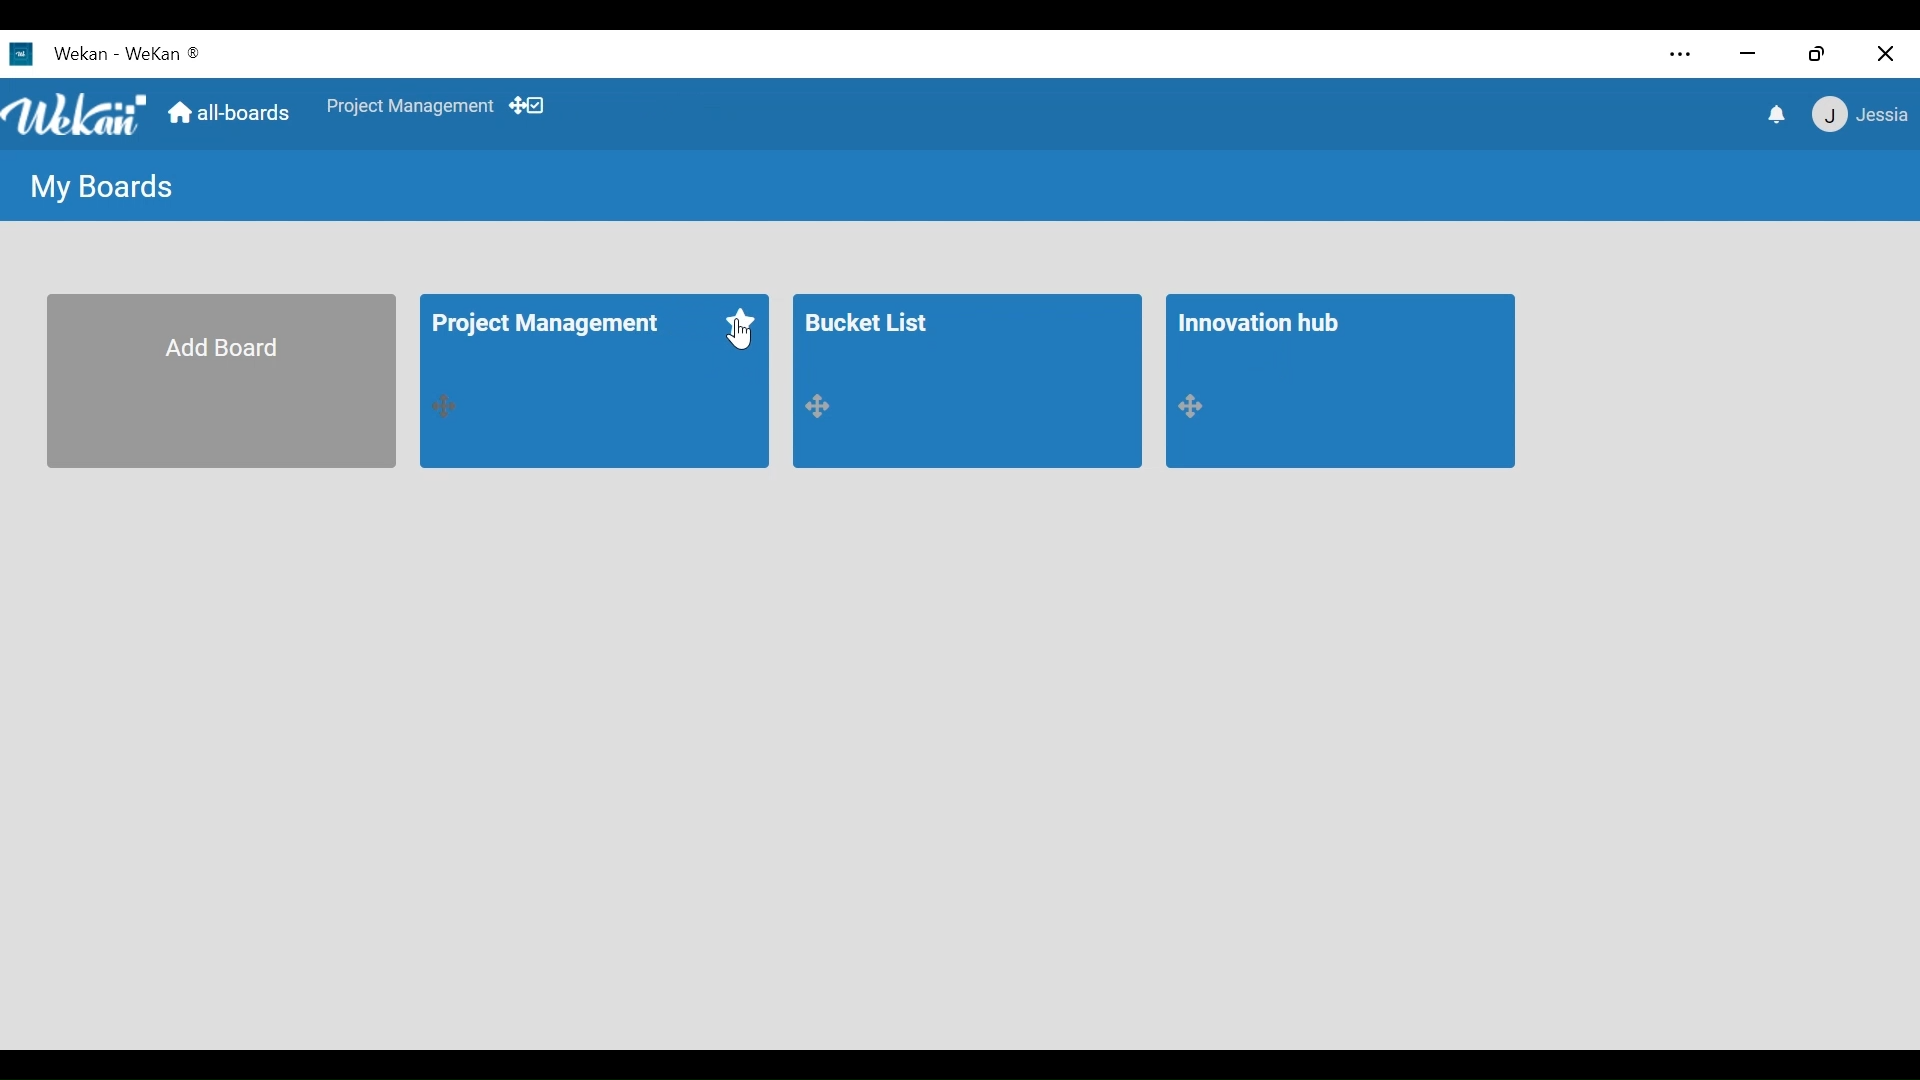 This screenshot has height=1080, width=1920. I want to click on Board Title, so click(1262, 323).